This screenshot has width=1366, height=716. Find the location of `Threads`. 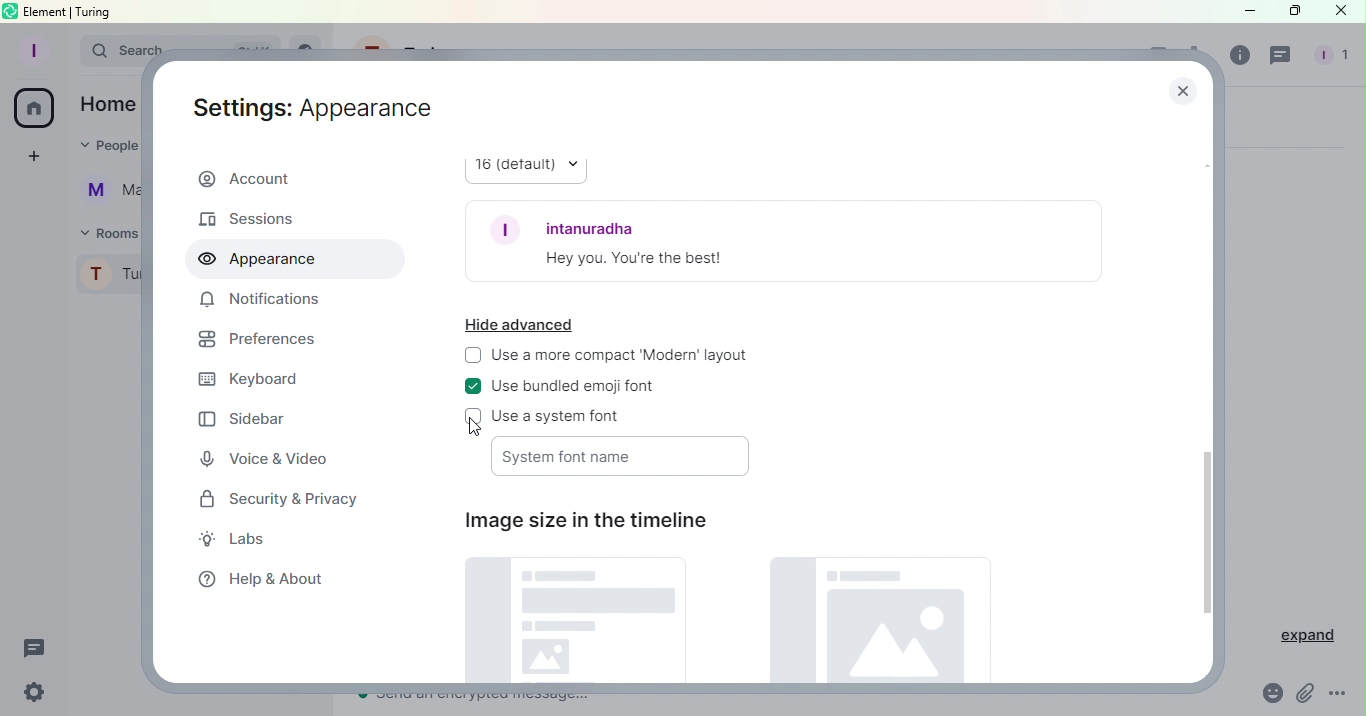

Threads is located at coordinates (1278, 58).